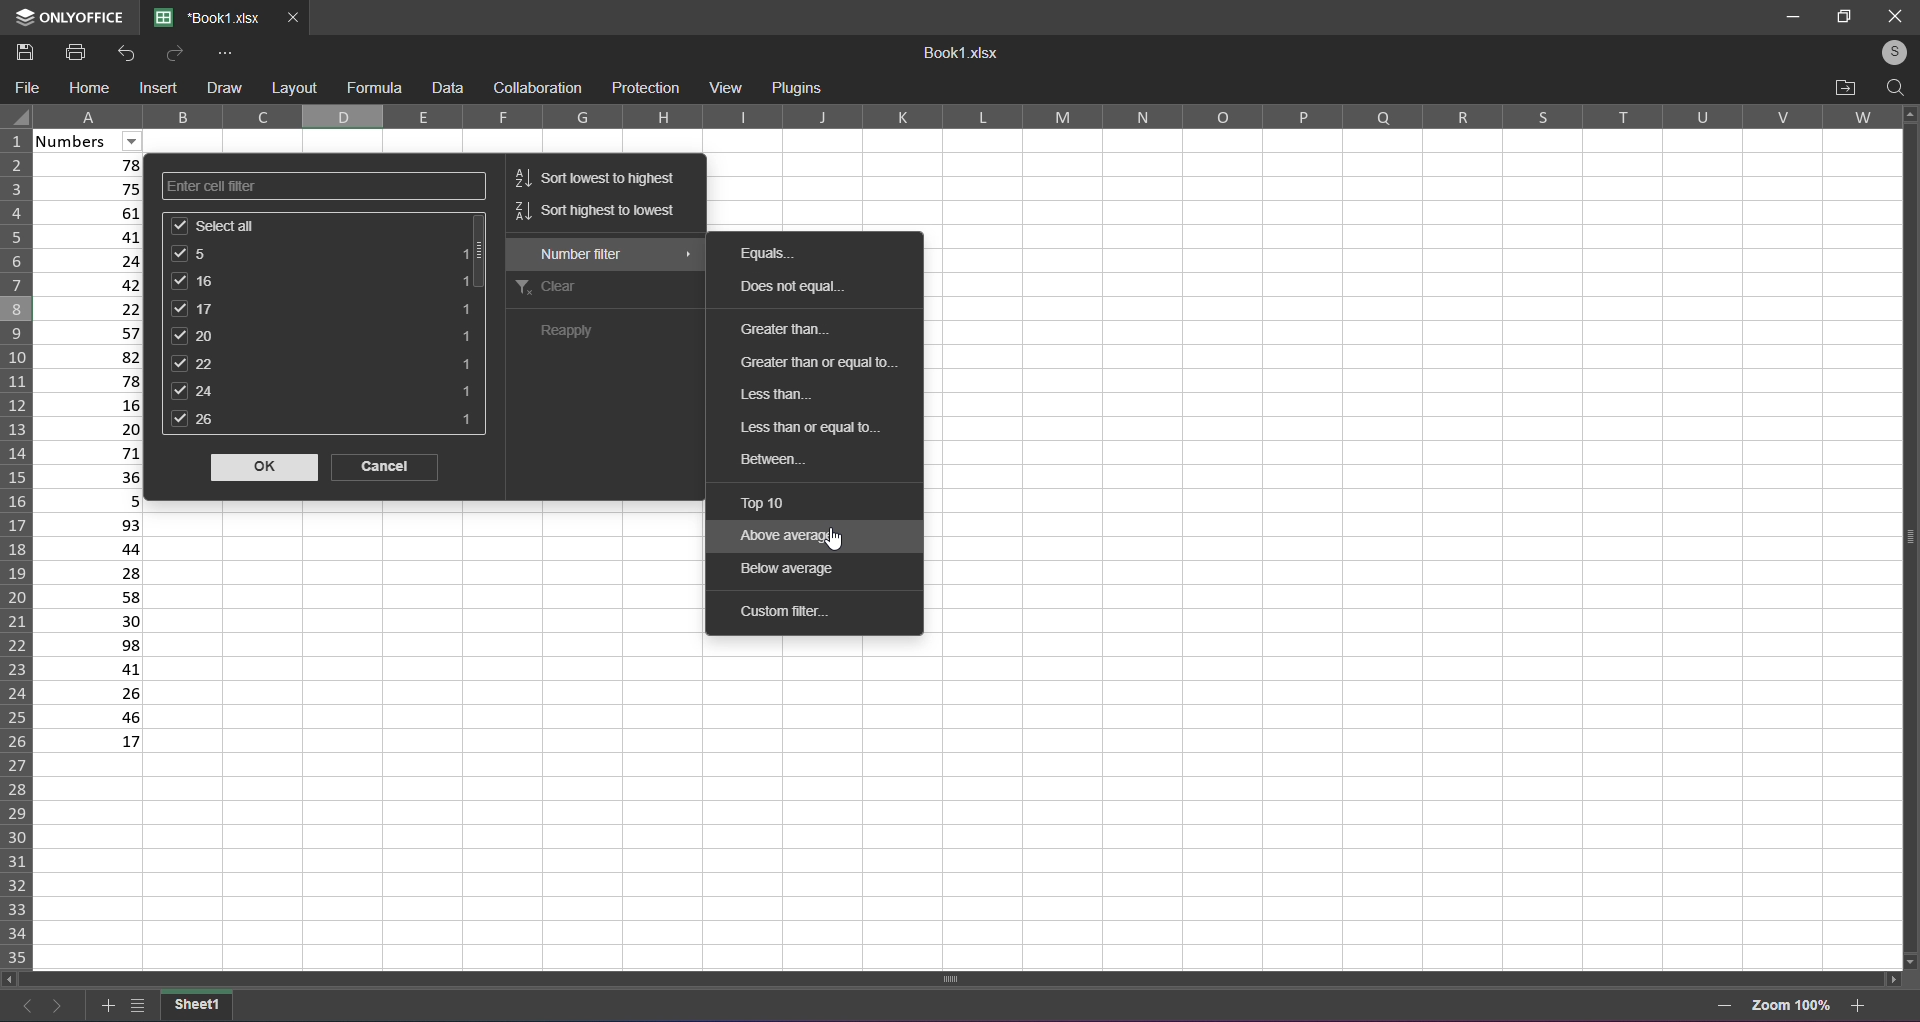  Describe the element at coordinates (92, 165) in the screenshot. I see `78` at that location.